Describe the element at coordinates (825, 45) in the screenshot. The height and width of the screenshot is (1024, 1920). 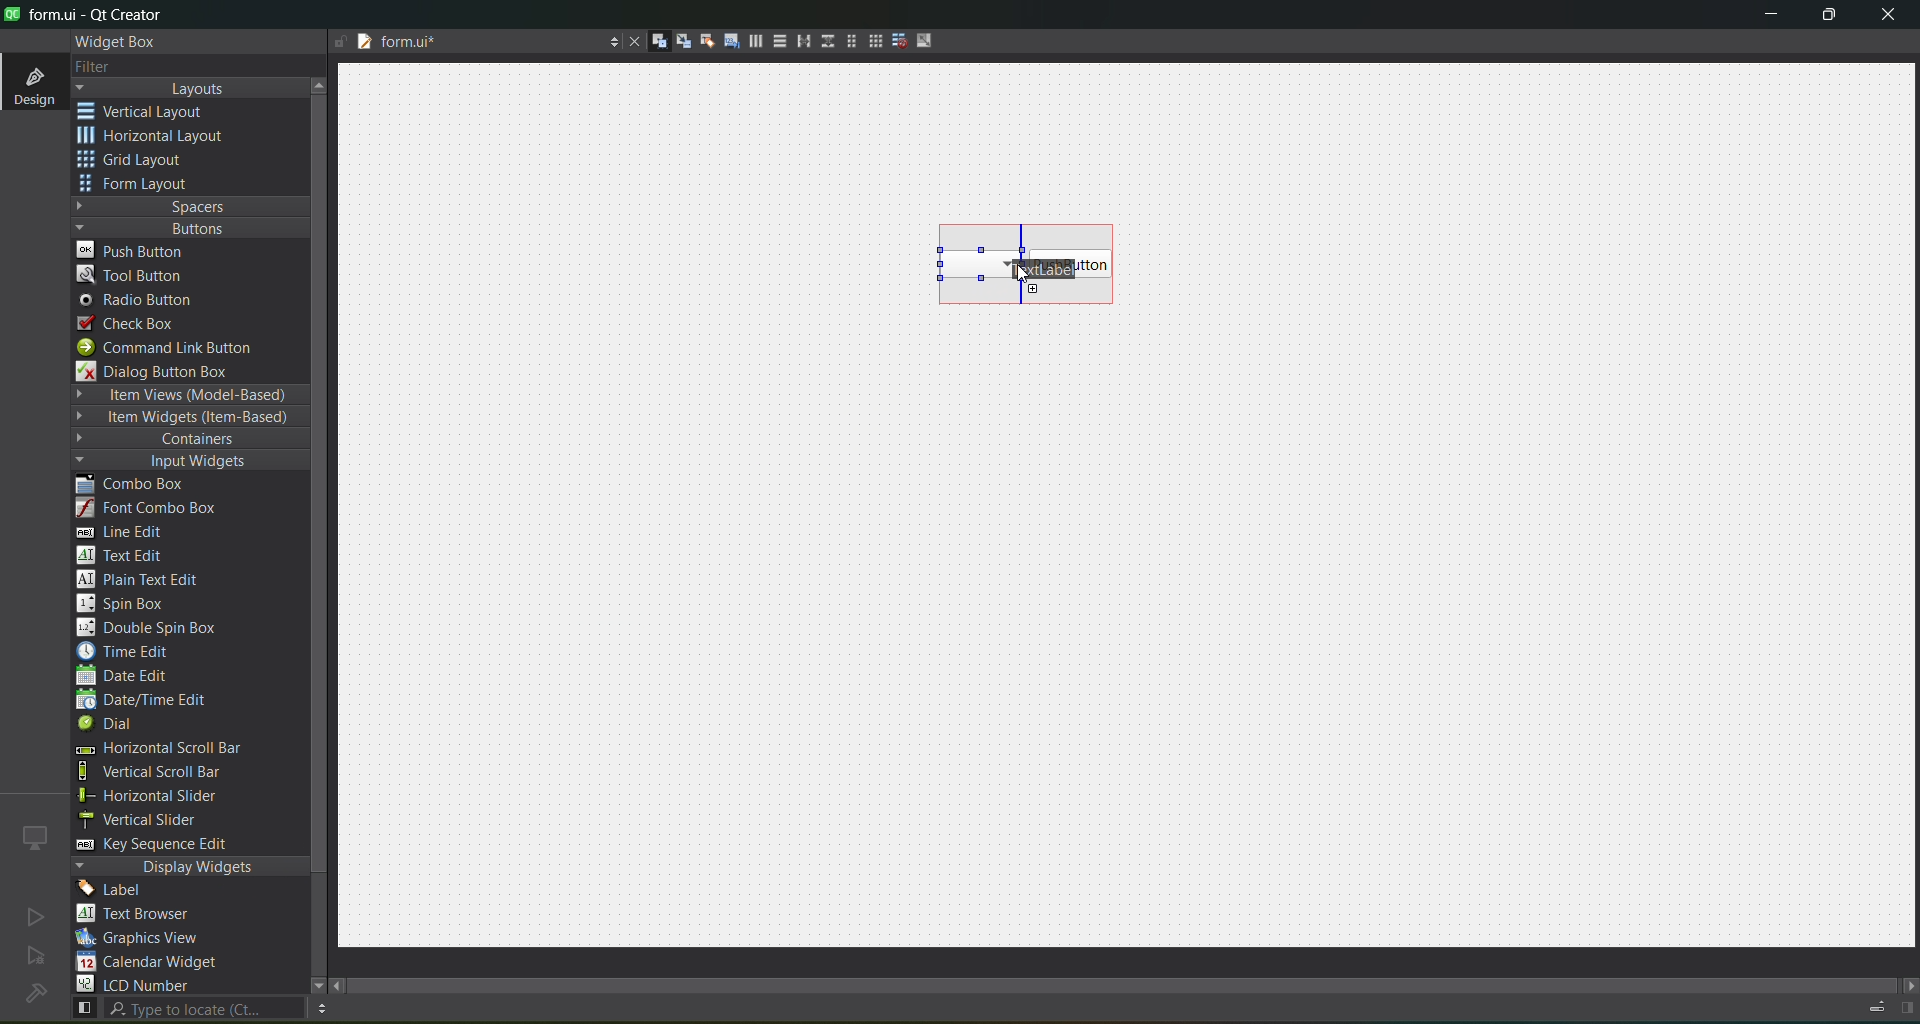
I see `vertical splitter` at that location.